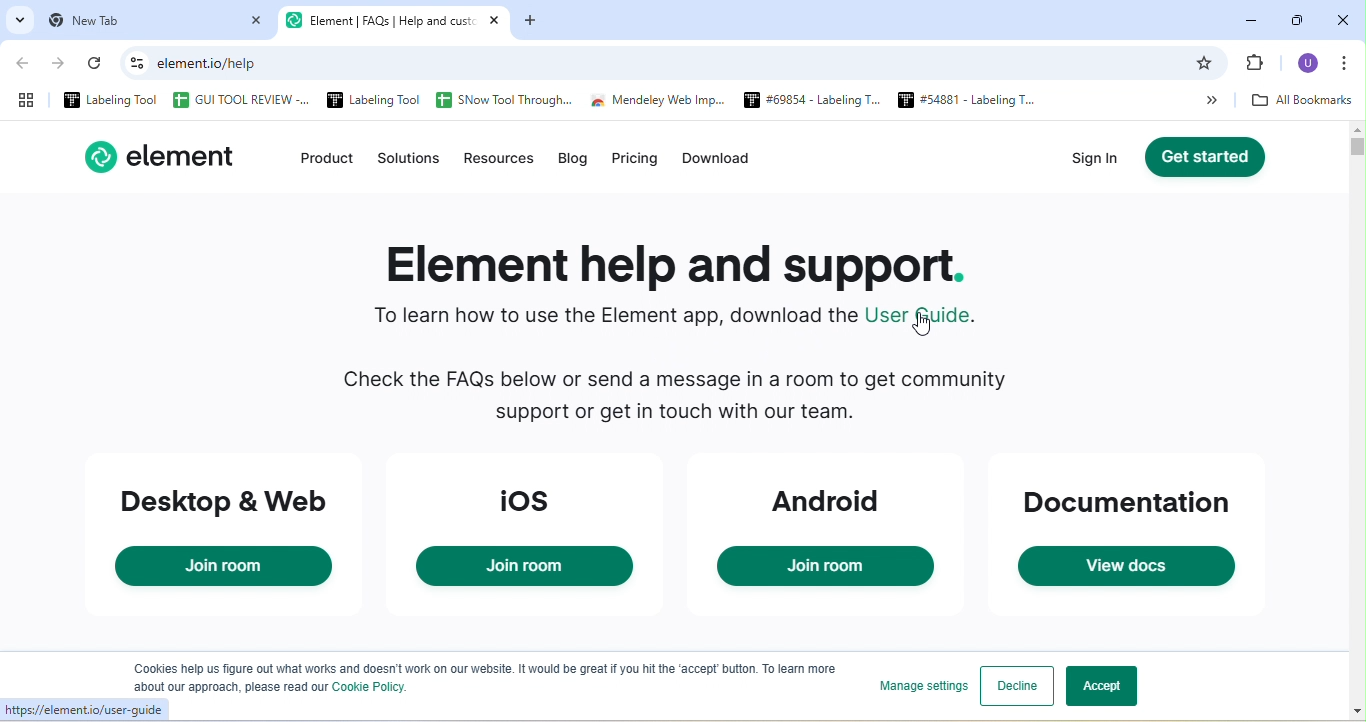 The width and height of the screenshot is (1366, 722). Describe the element at coordinates (1356, 369) in the screenshot. I see `vertical scroll bar` at that location.